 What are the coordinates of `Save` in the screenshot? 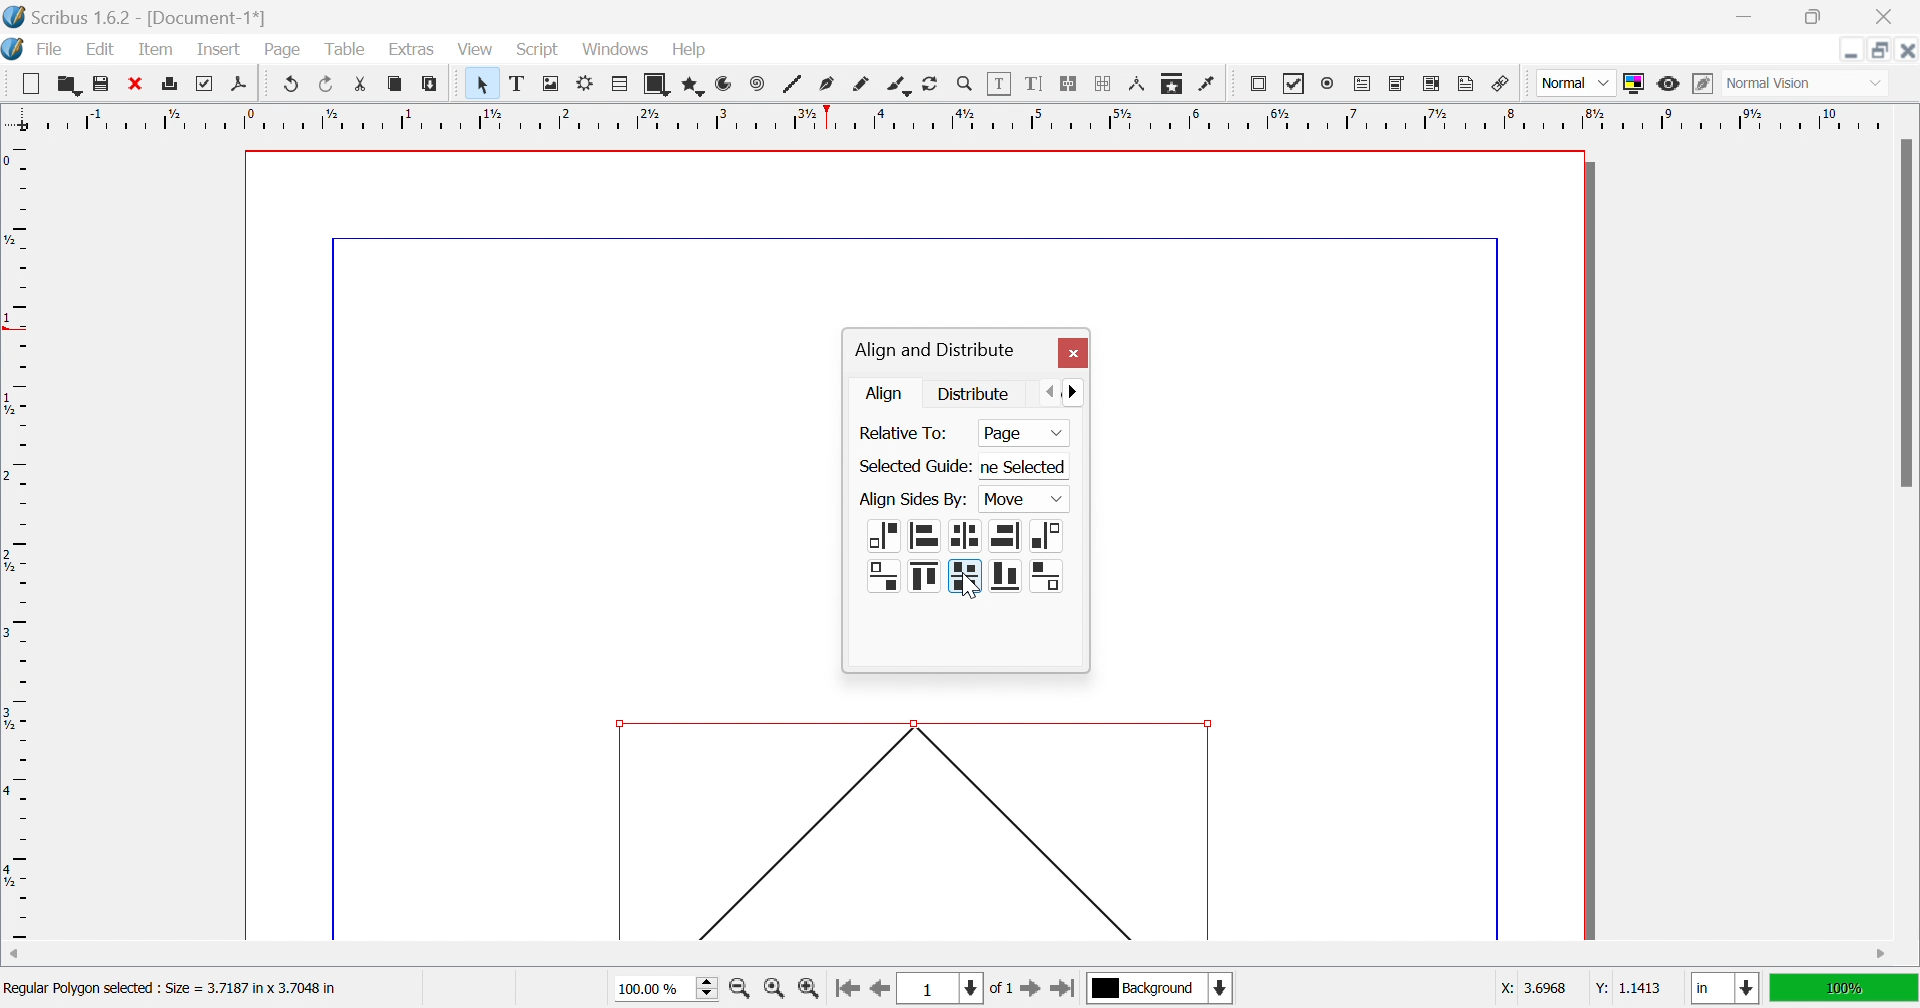 It's located at (97, 81).